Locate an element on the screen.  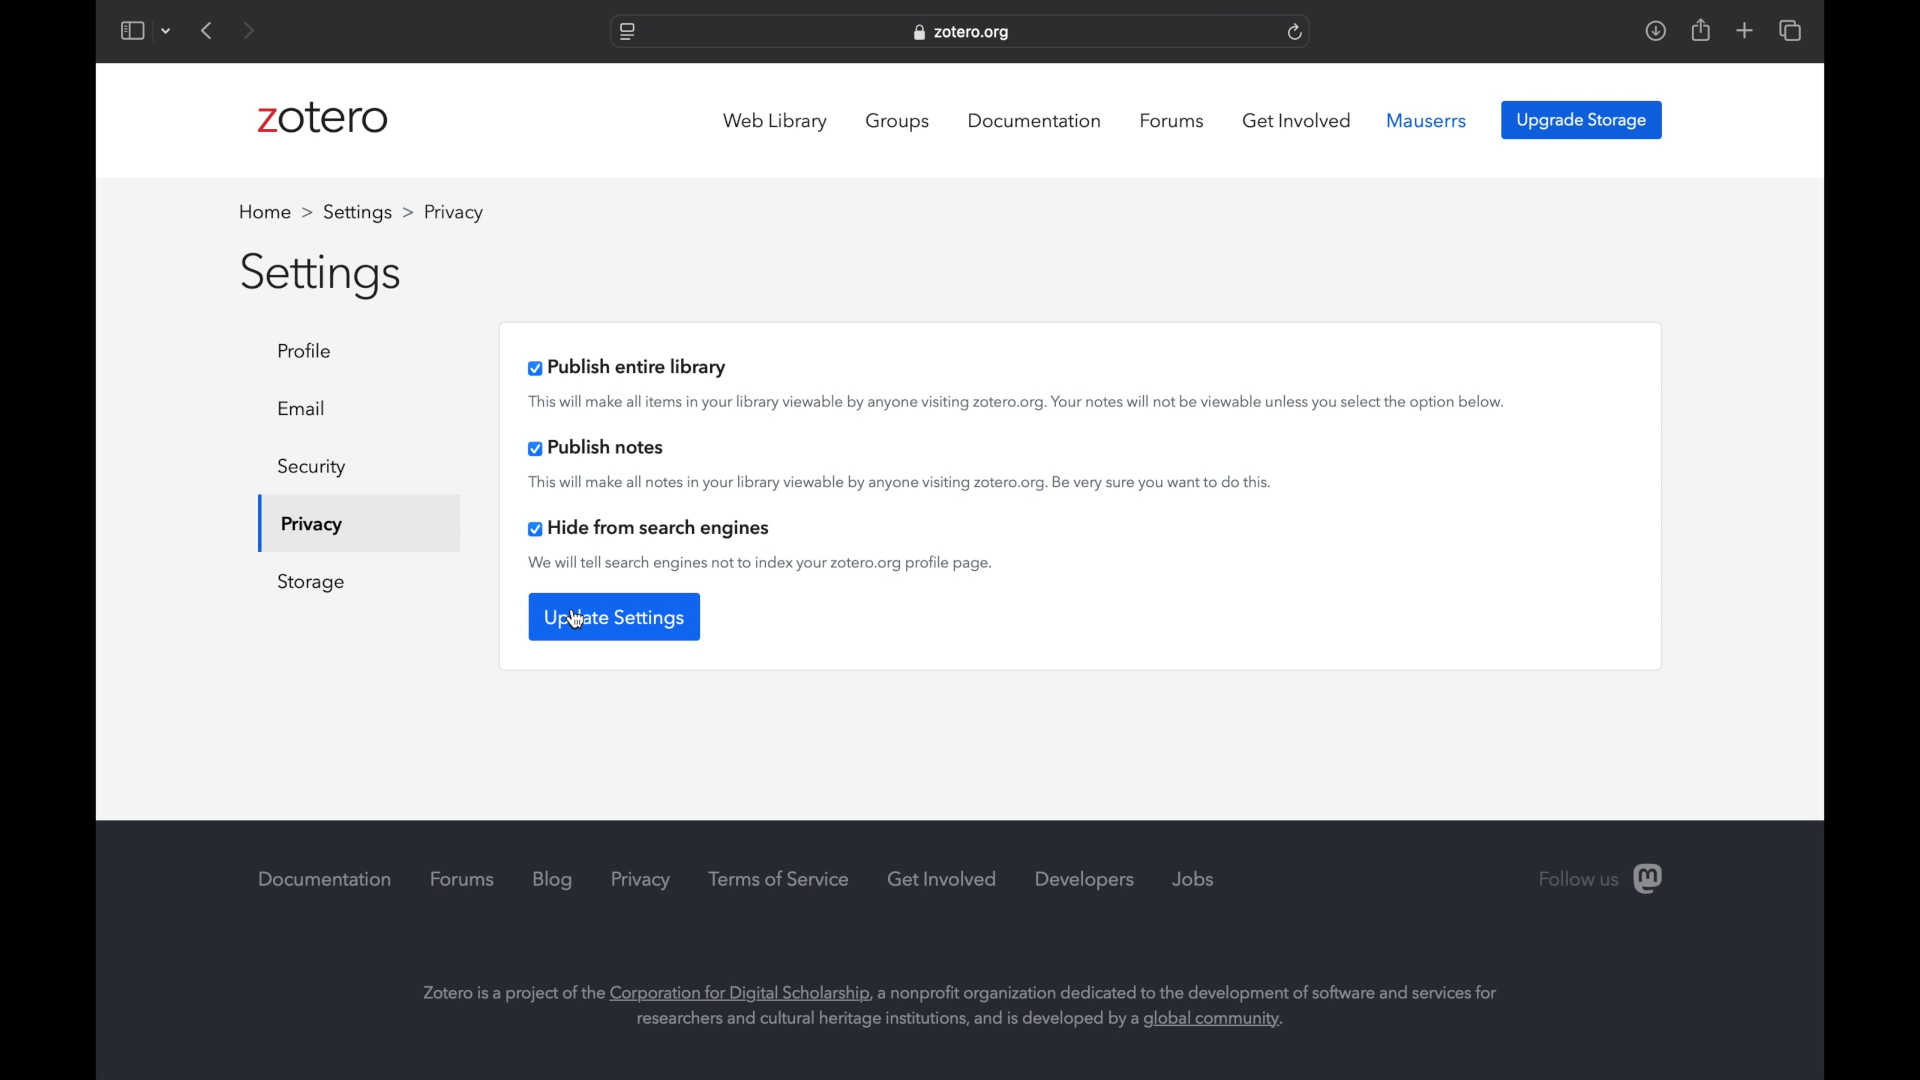
groups is located at coordinates (900, 121).